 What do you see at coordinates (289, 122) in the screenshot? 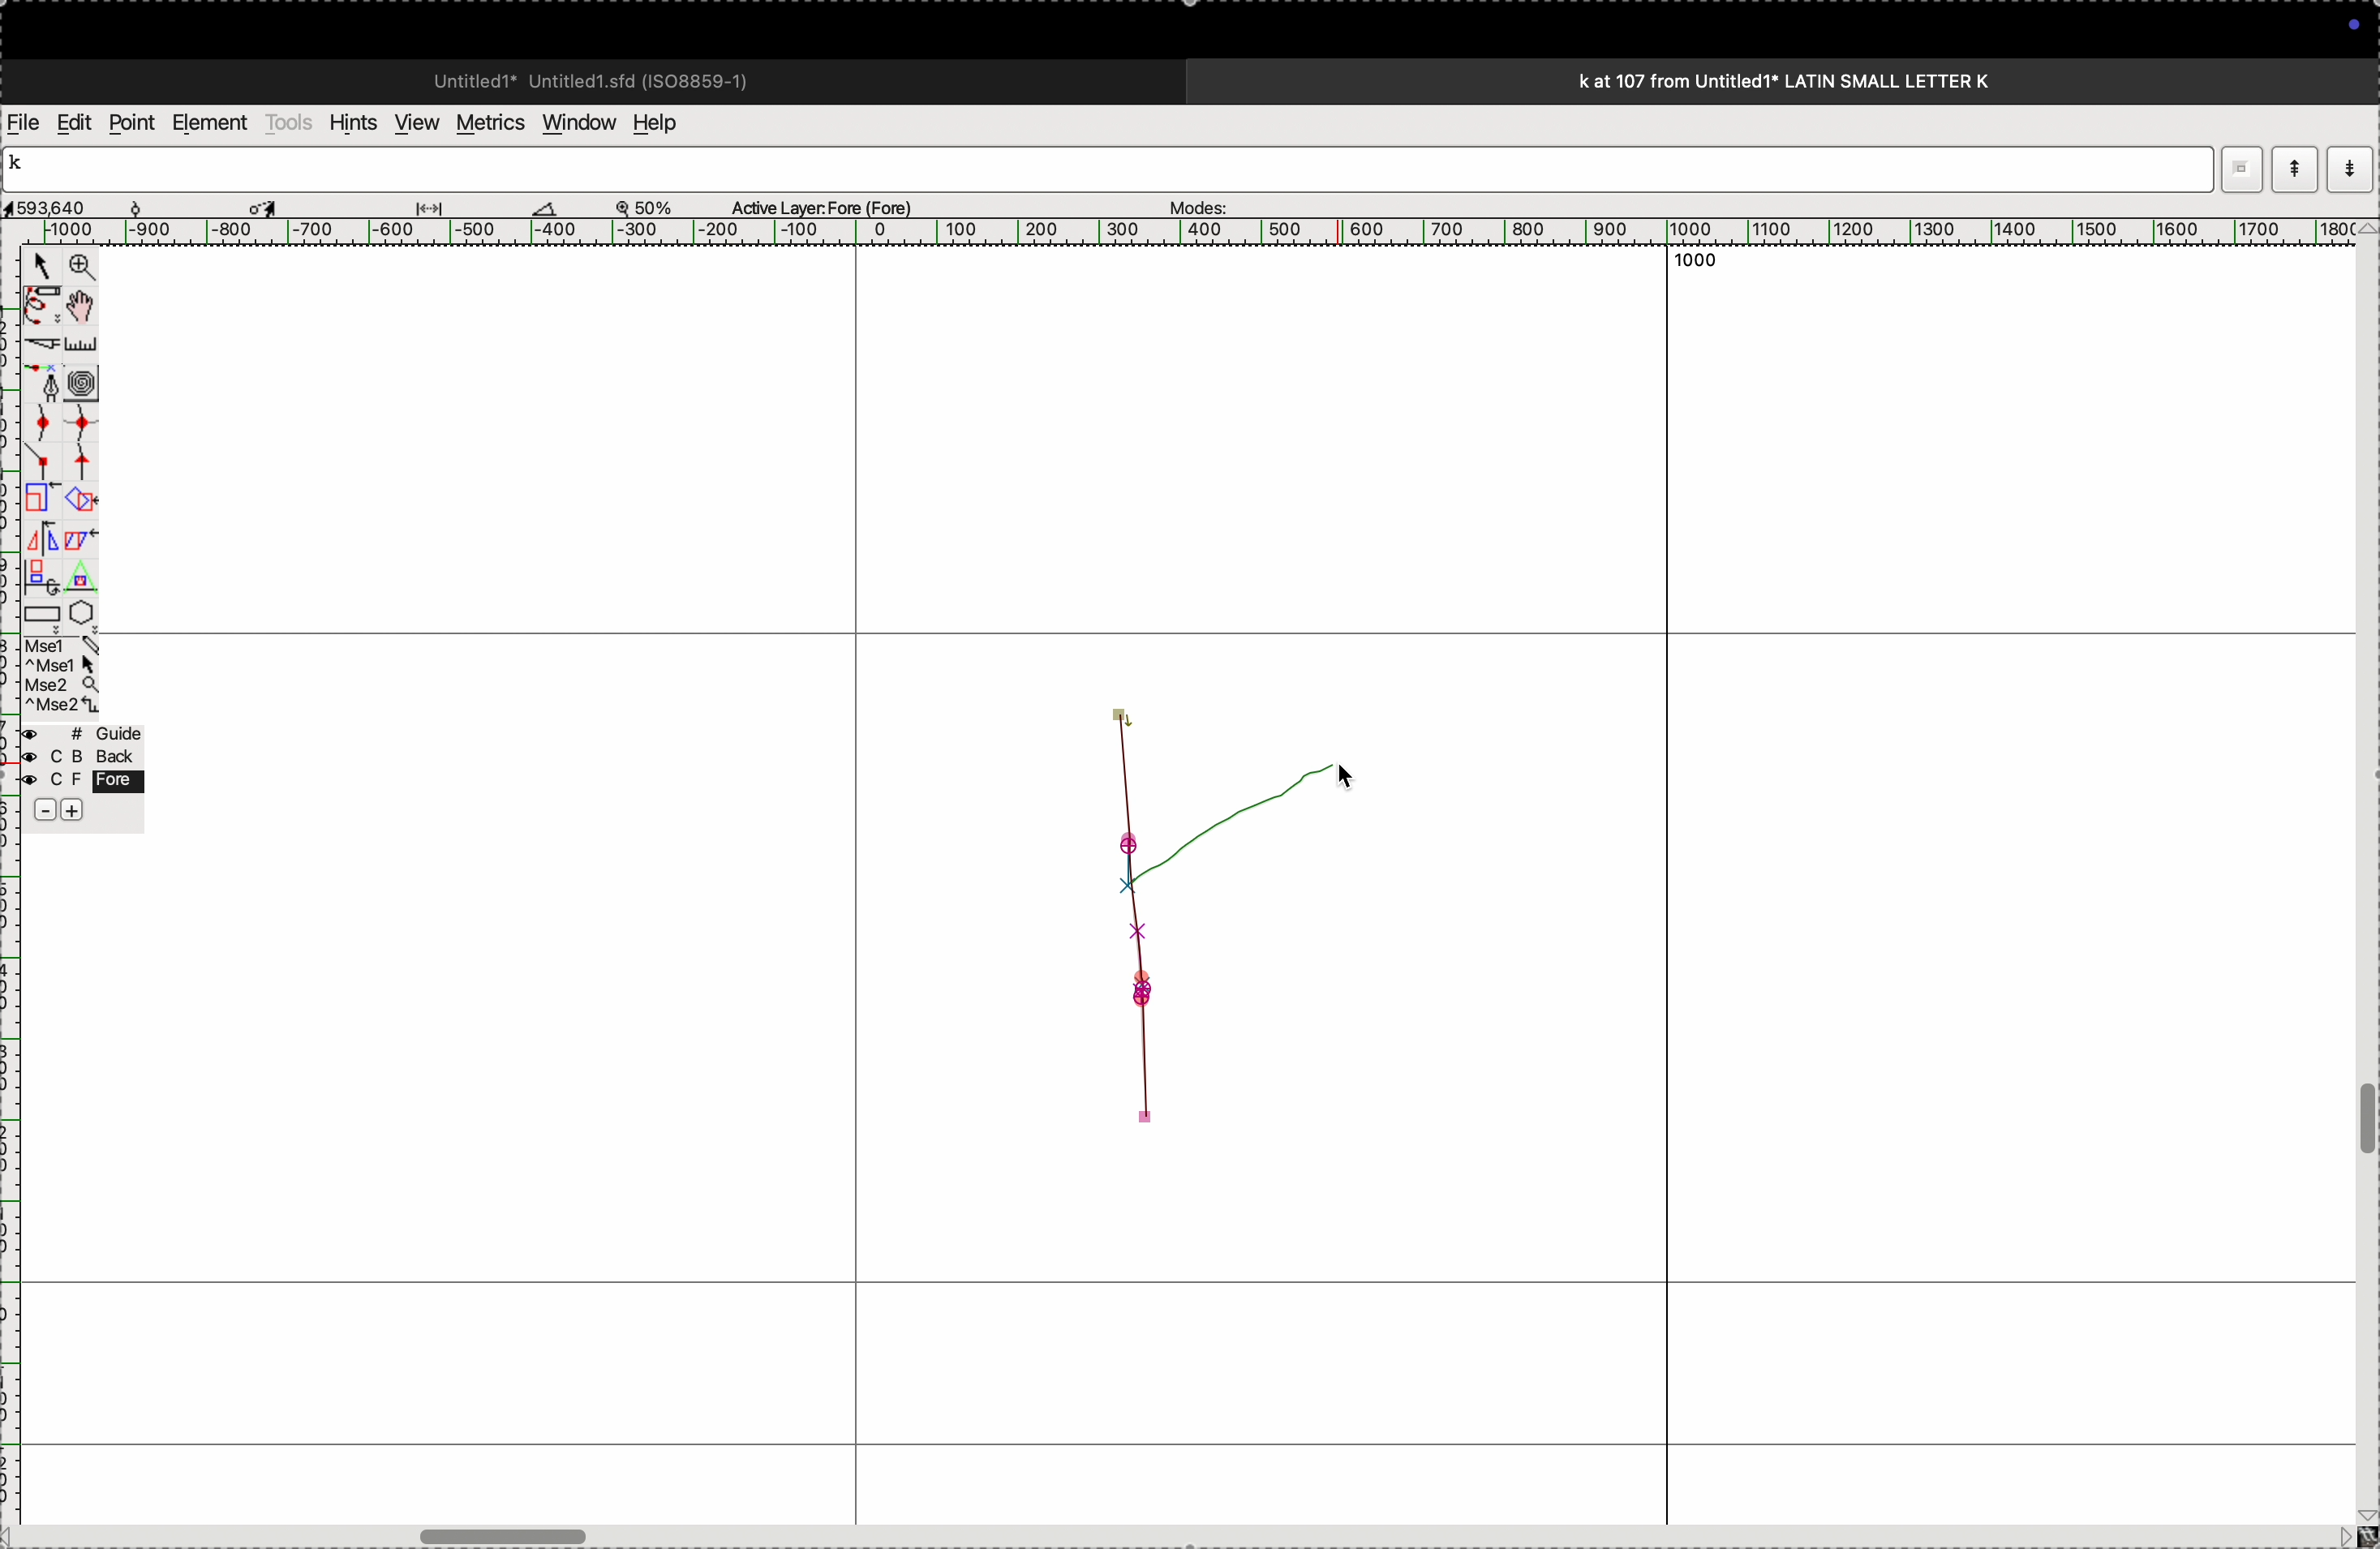
I see `tools` at bounding box center [289, 122].